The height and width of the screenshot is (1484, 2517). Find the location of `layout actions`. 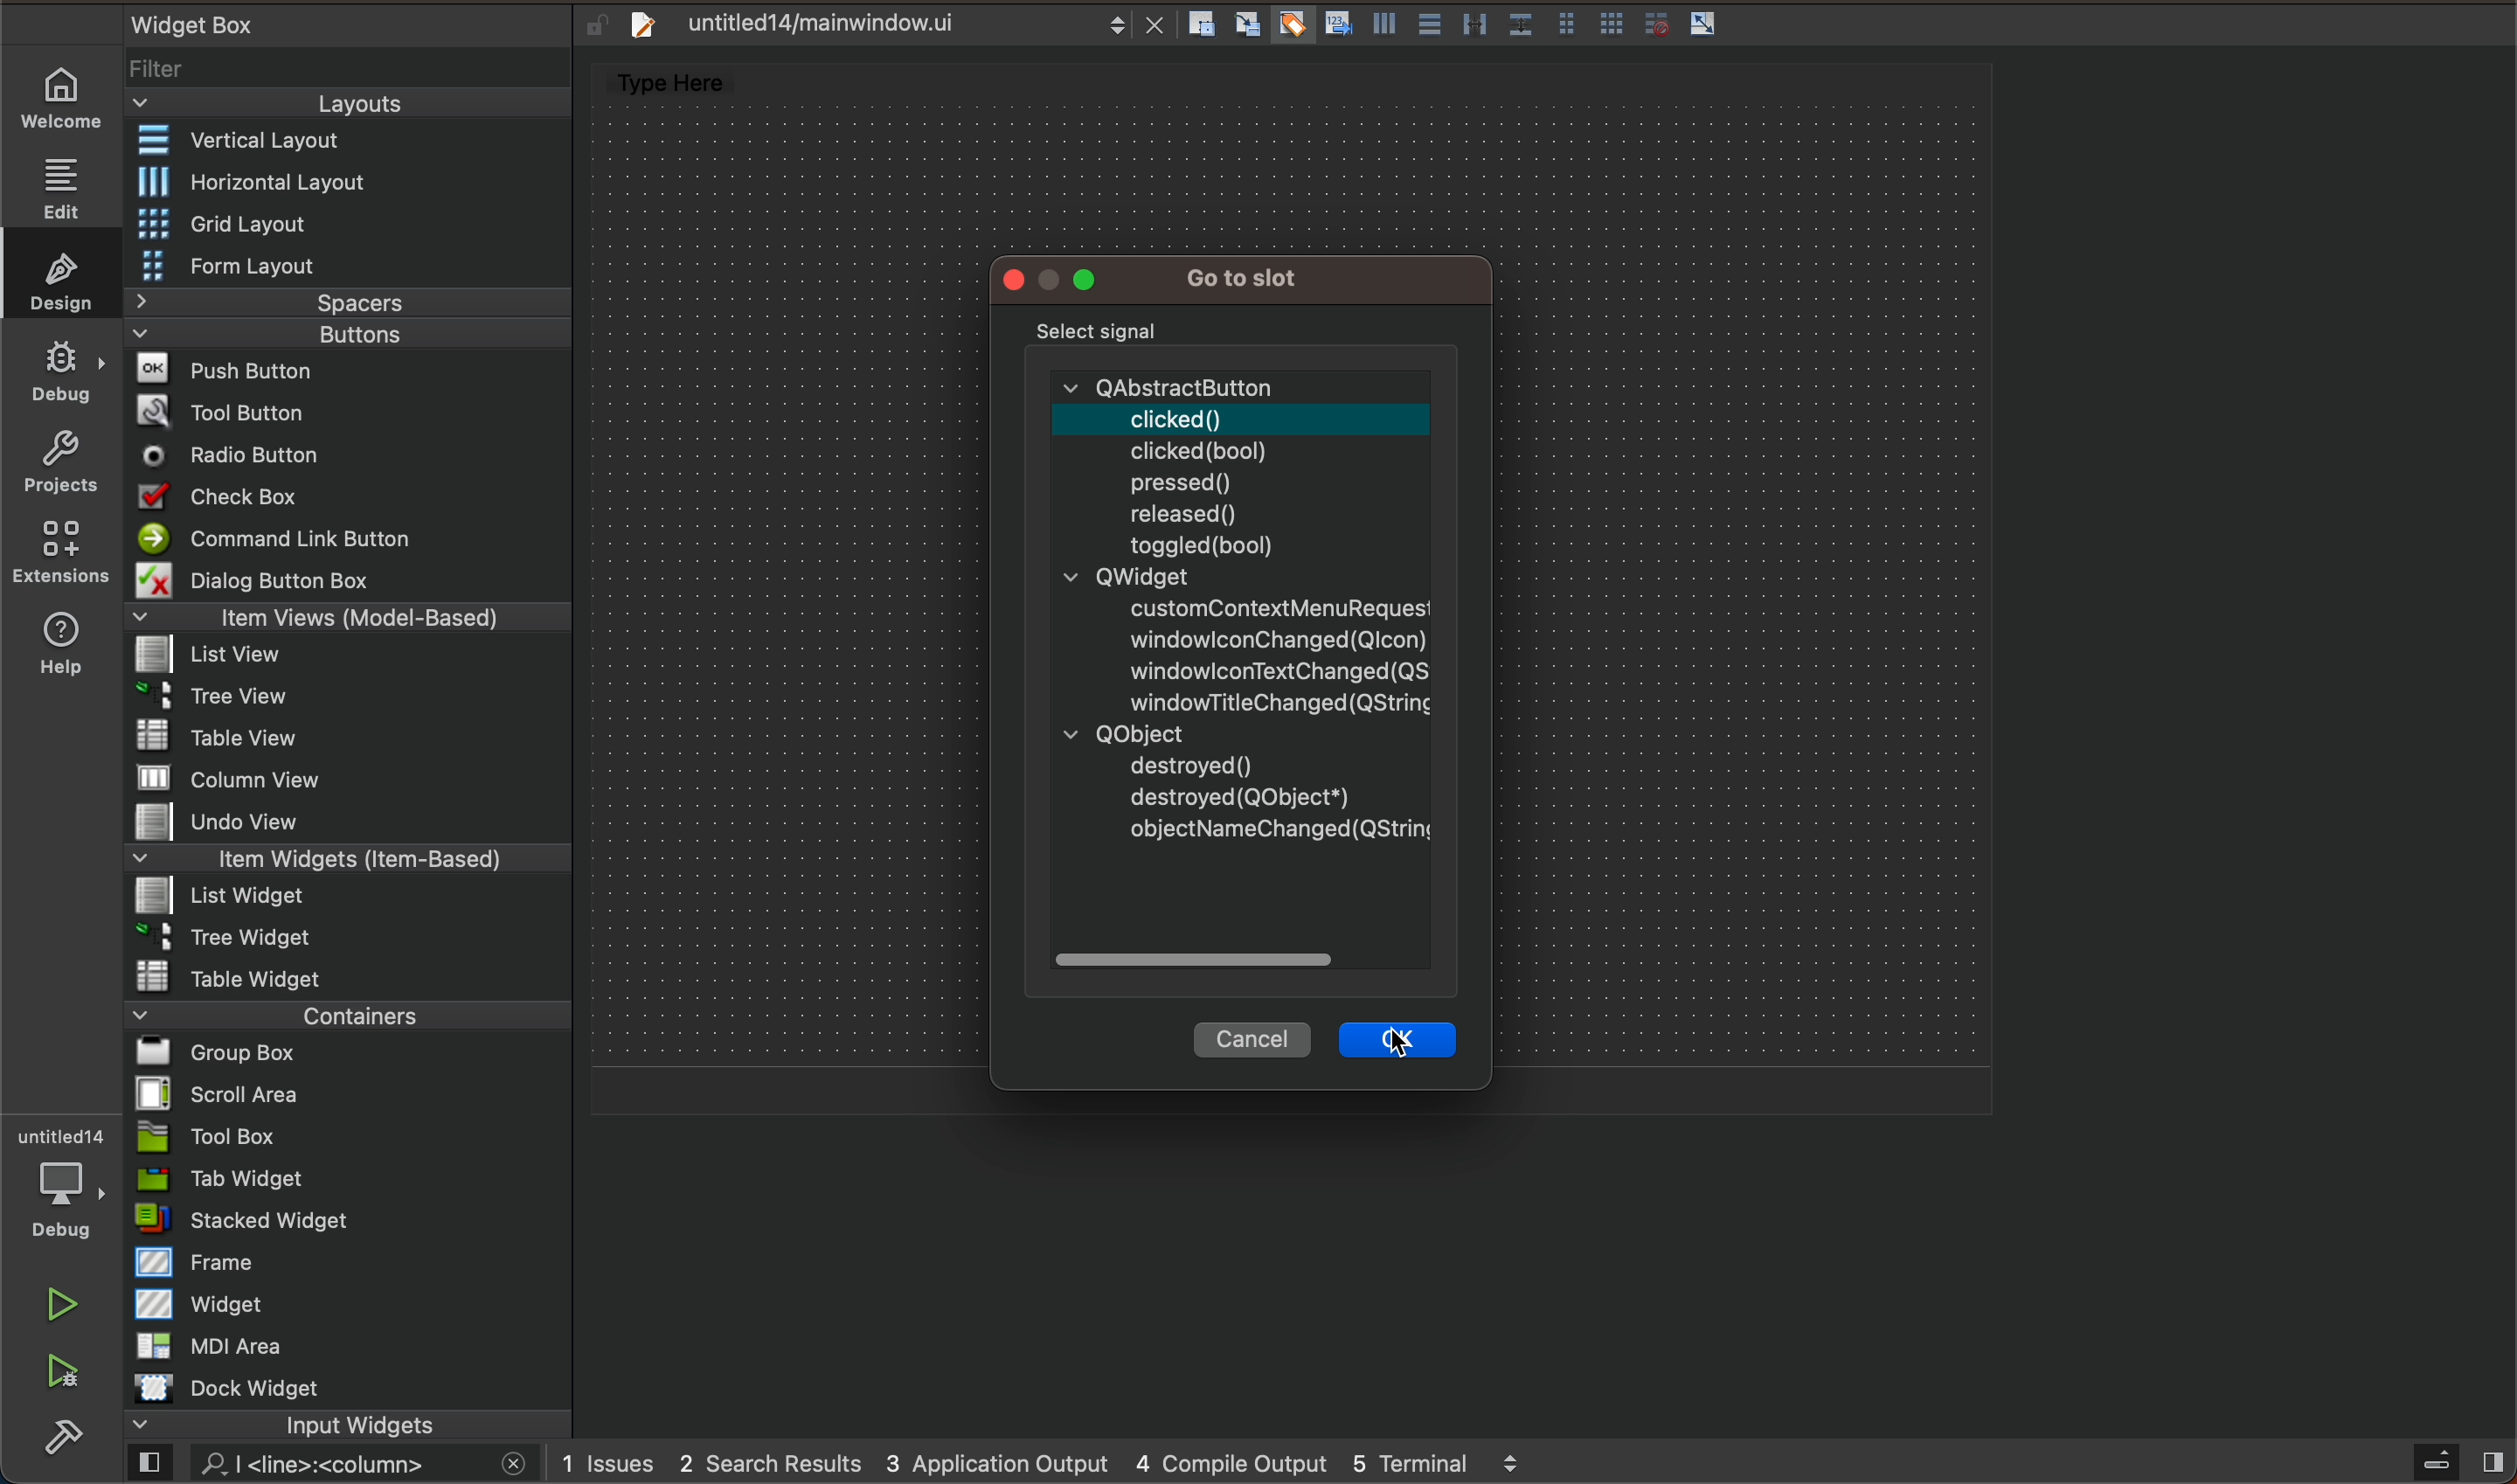

layout actions is located at coordinates (1723, 24).